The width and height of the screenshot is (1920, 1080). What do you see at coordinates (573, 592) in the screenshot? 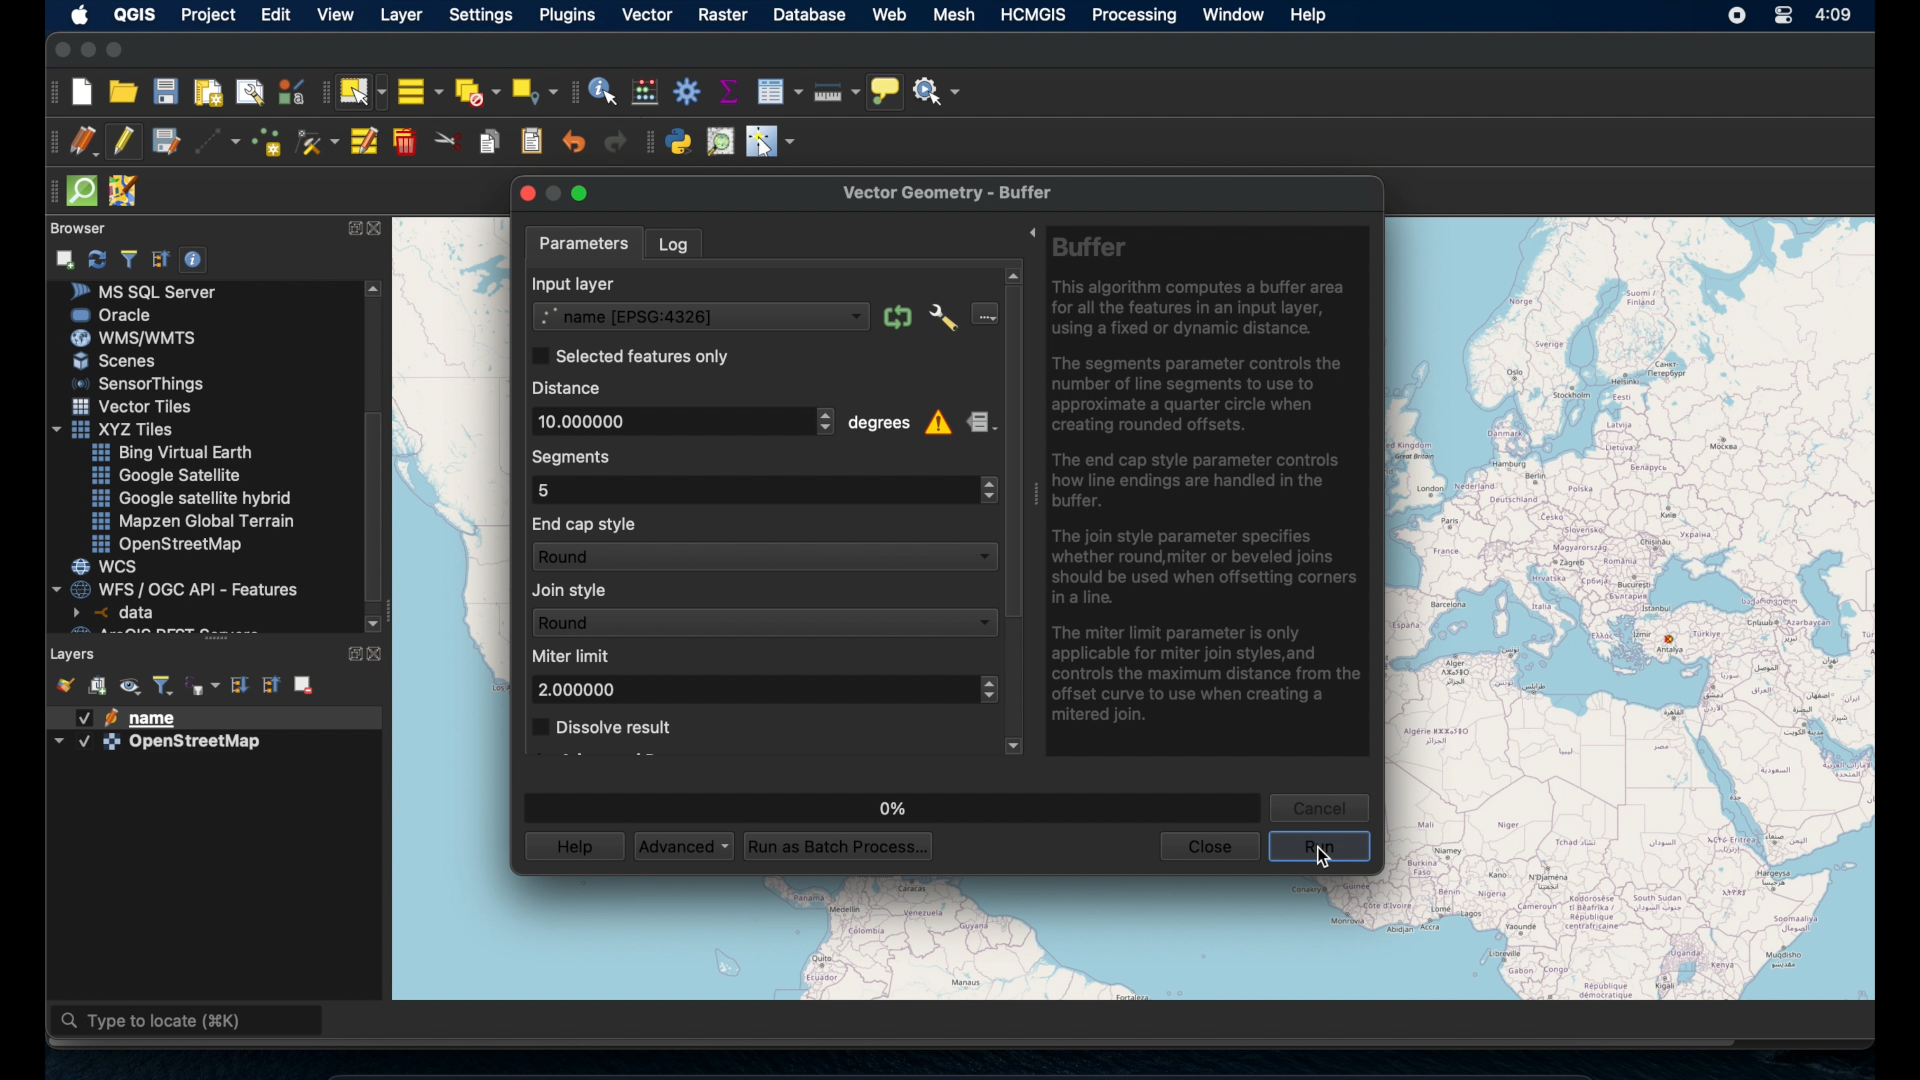
I see `join style` at bounding box center [573, 592].